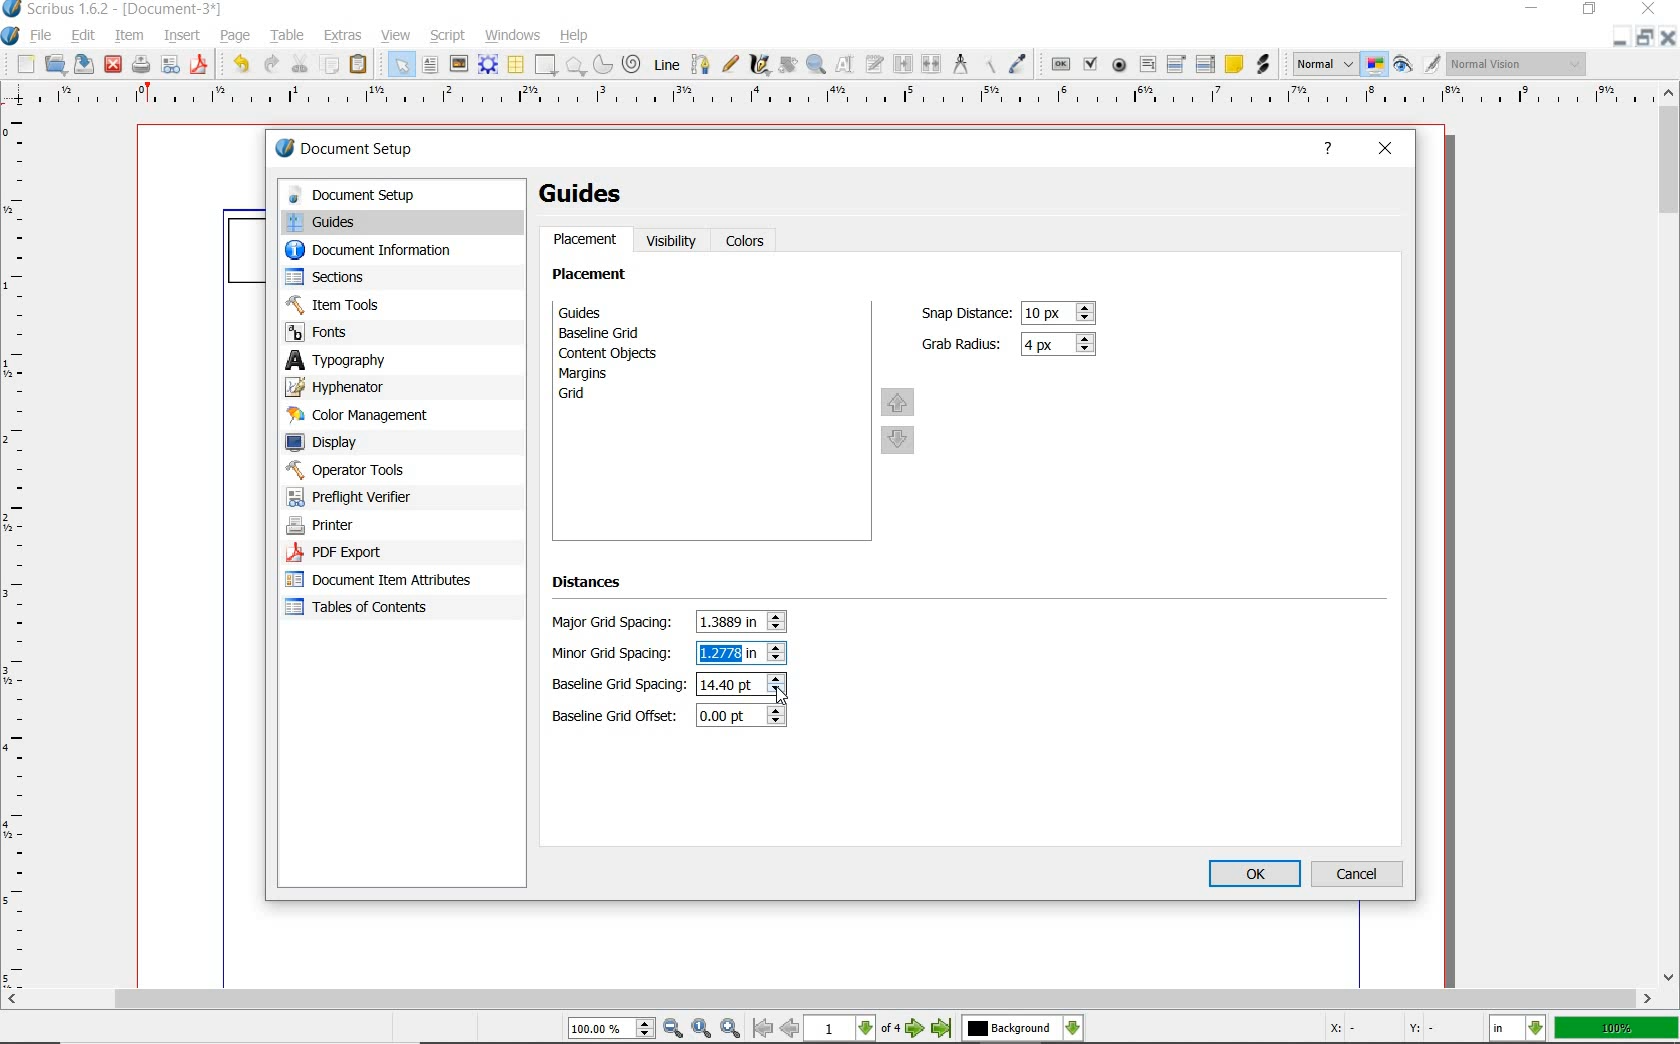 The height and width of the screenshot is (1044, 1680). What do you see at coordinates (731, 65) in the screenshot?
I see `freehand line` at bounding box center [731, 65].